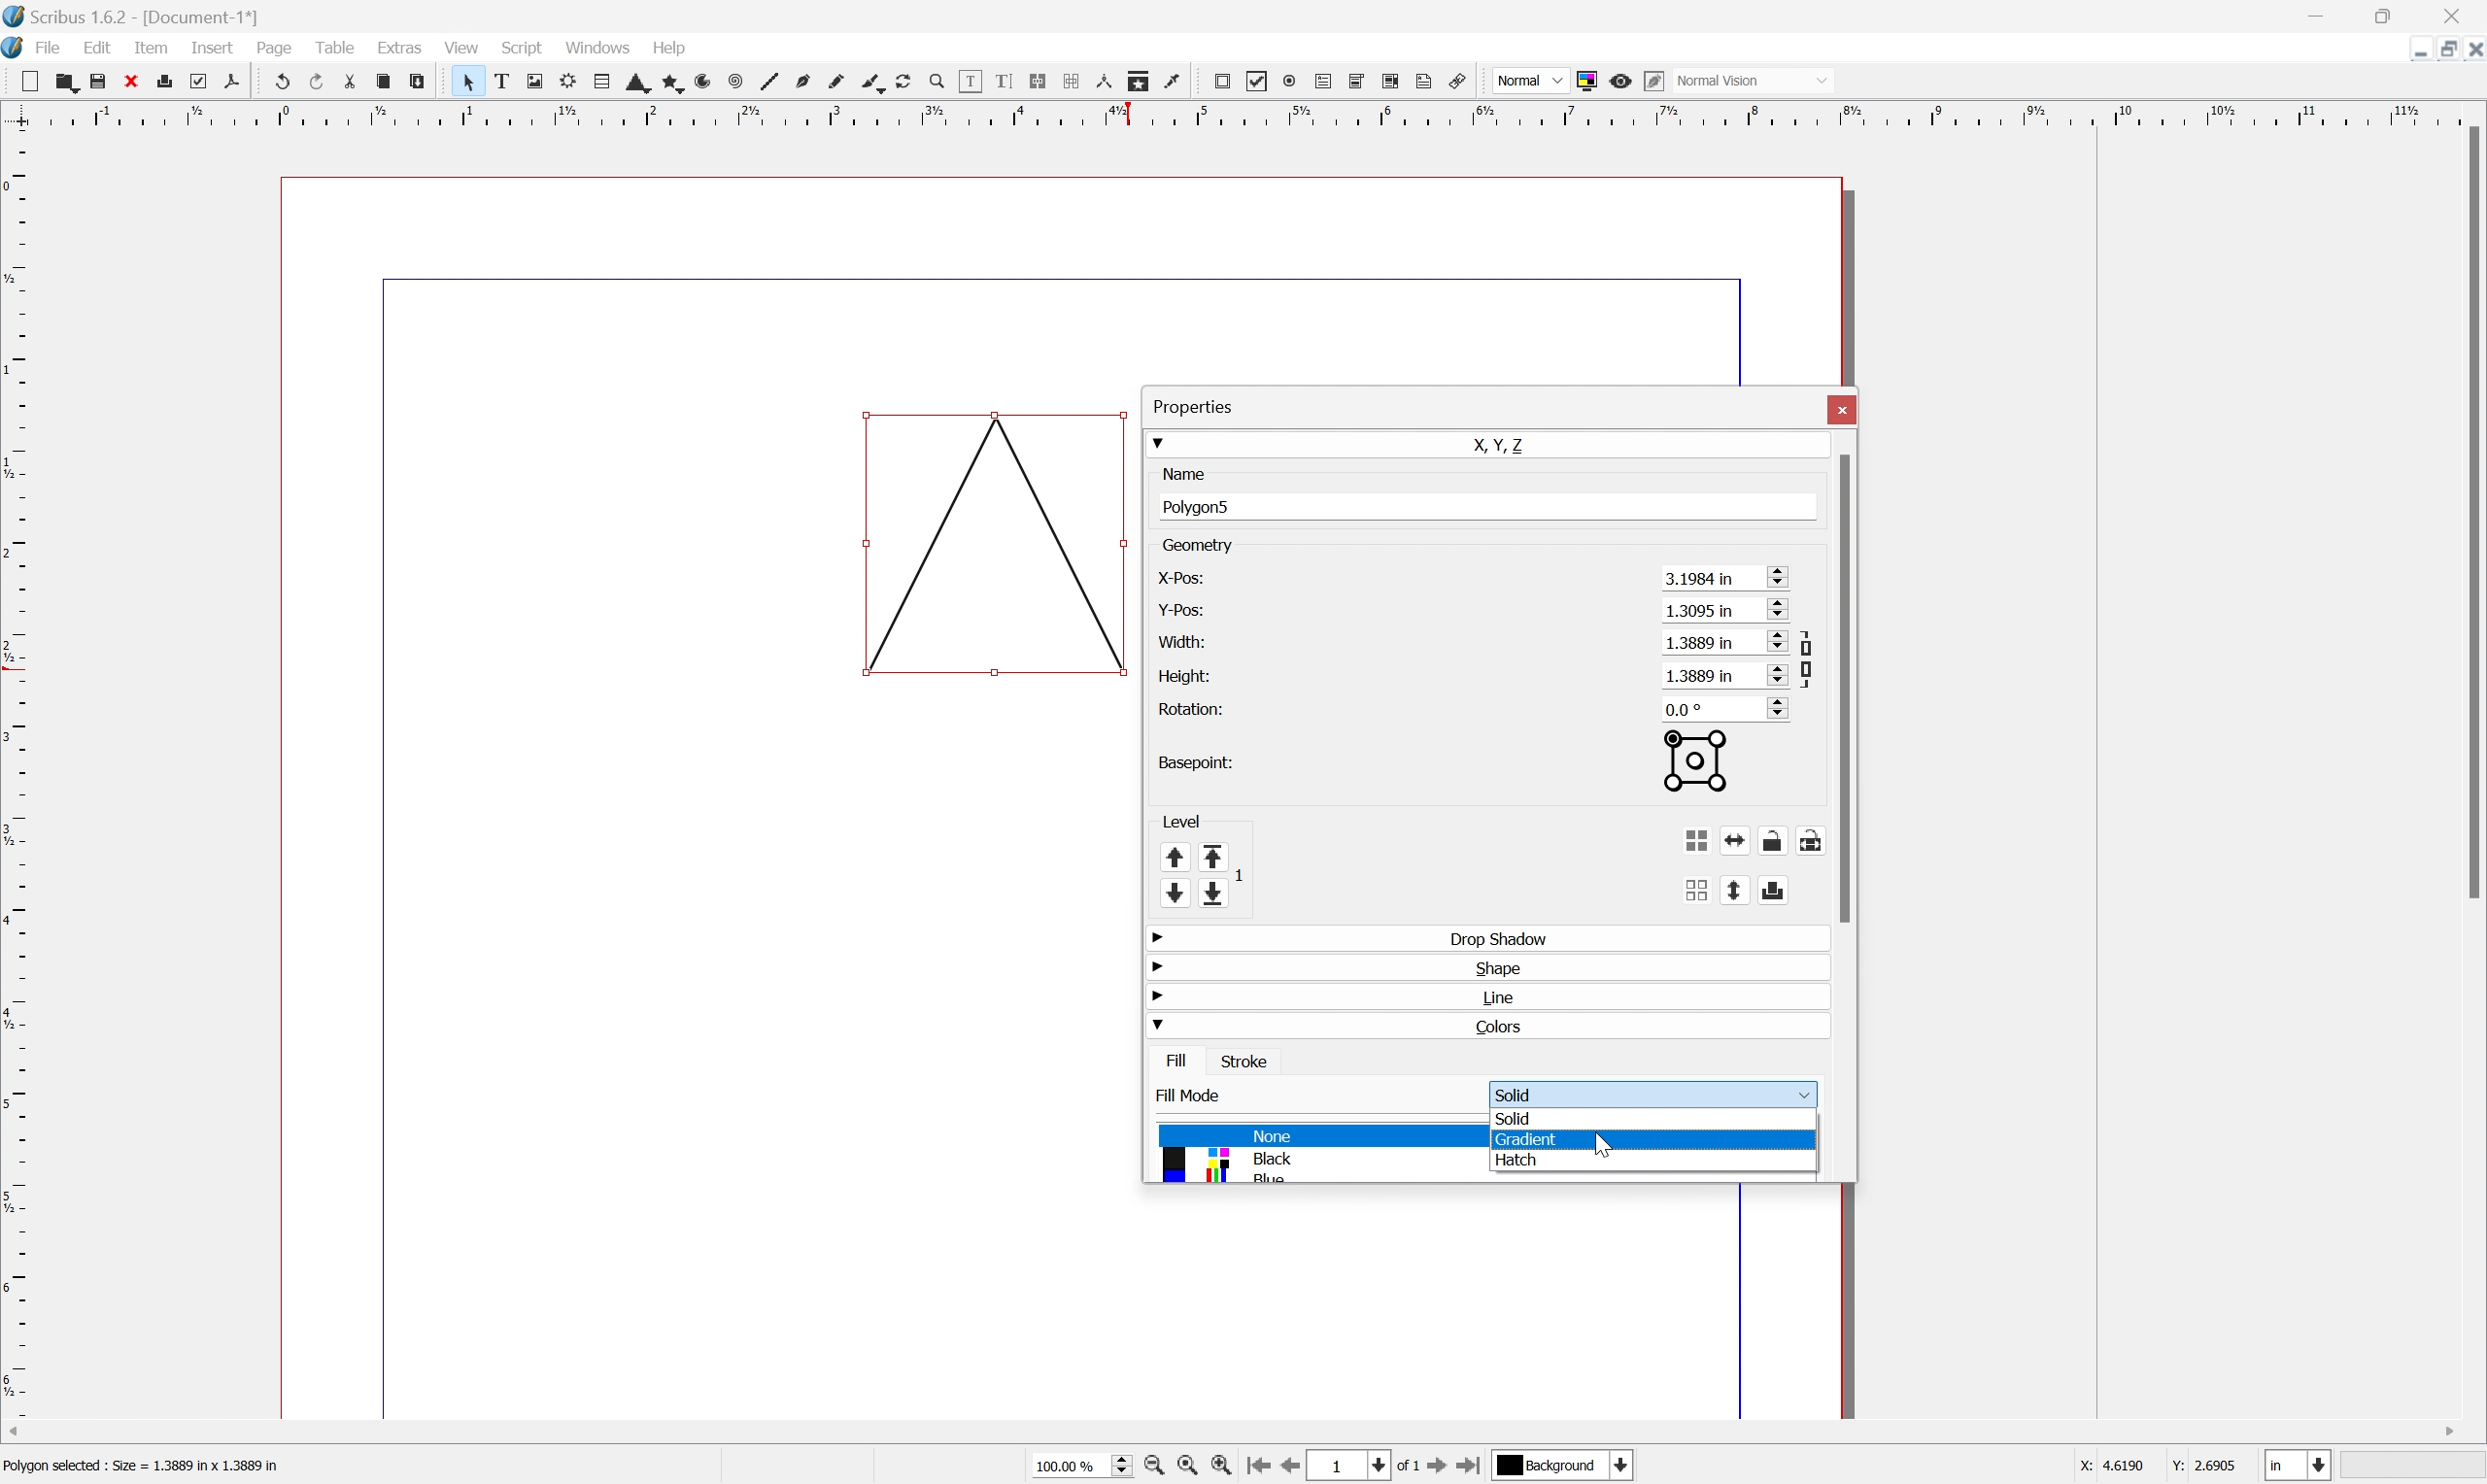  I want to click on Help, so click(670, 50).